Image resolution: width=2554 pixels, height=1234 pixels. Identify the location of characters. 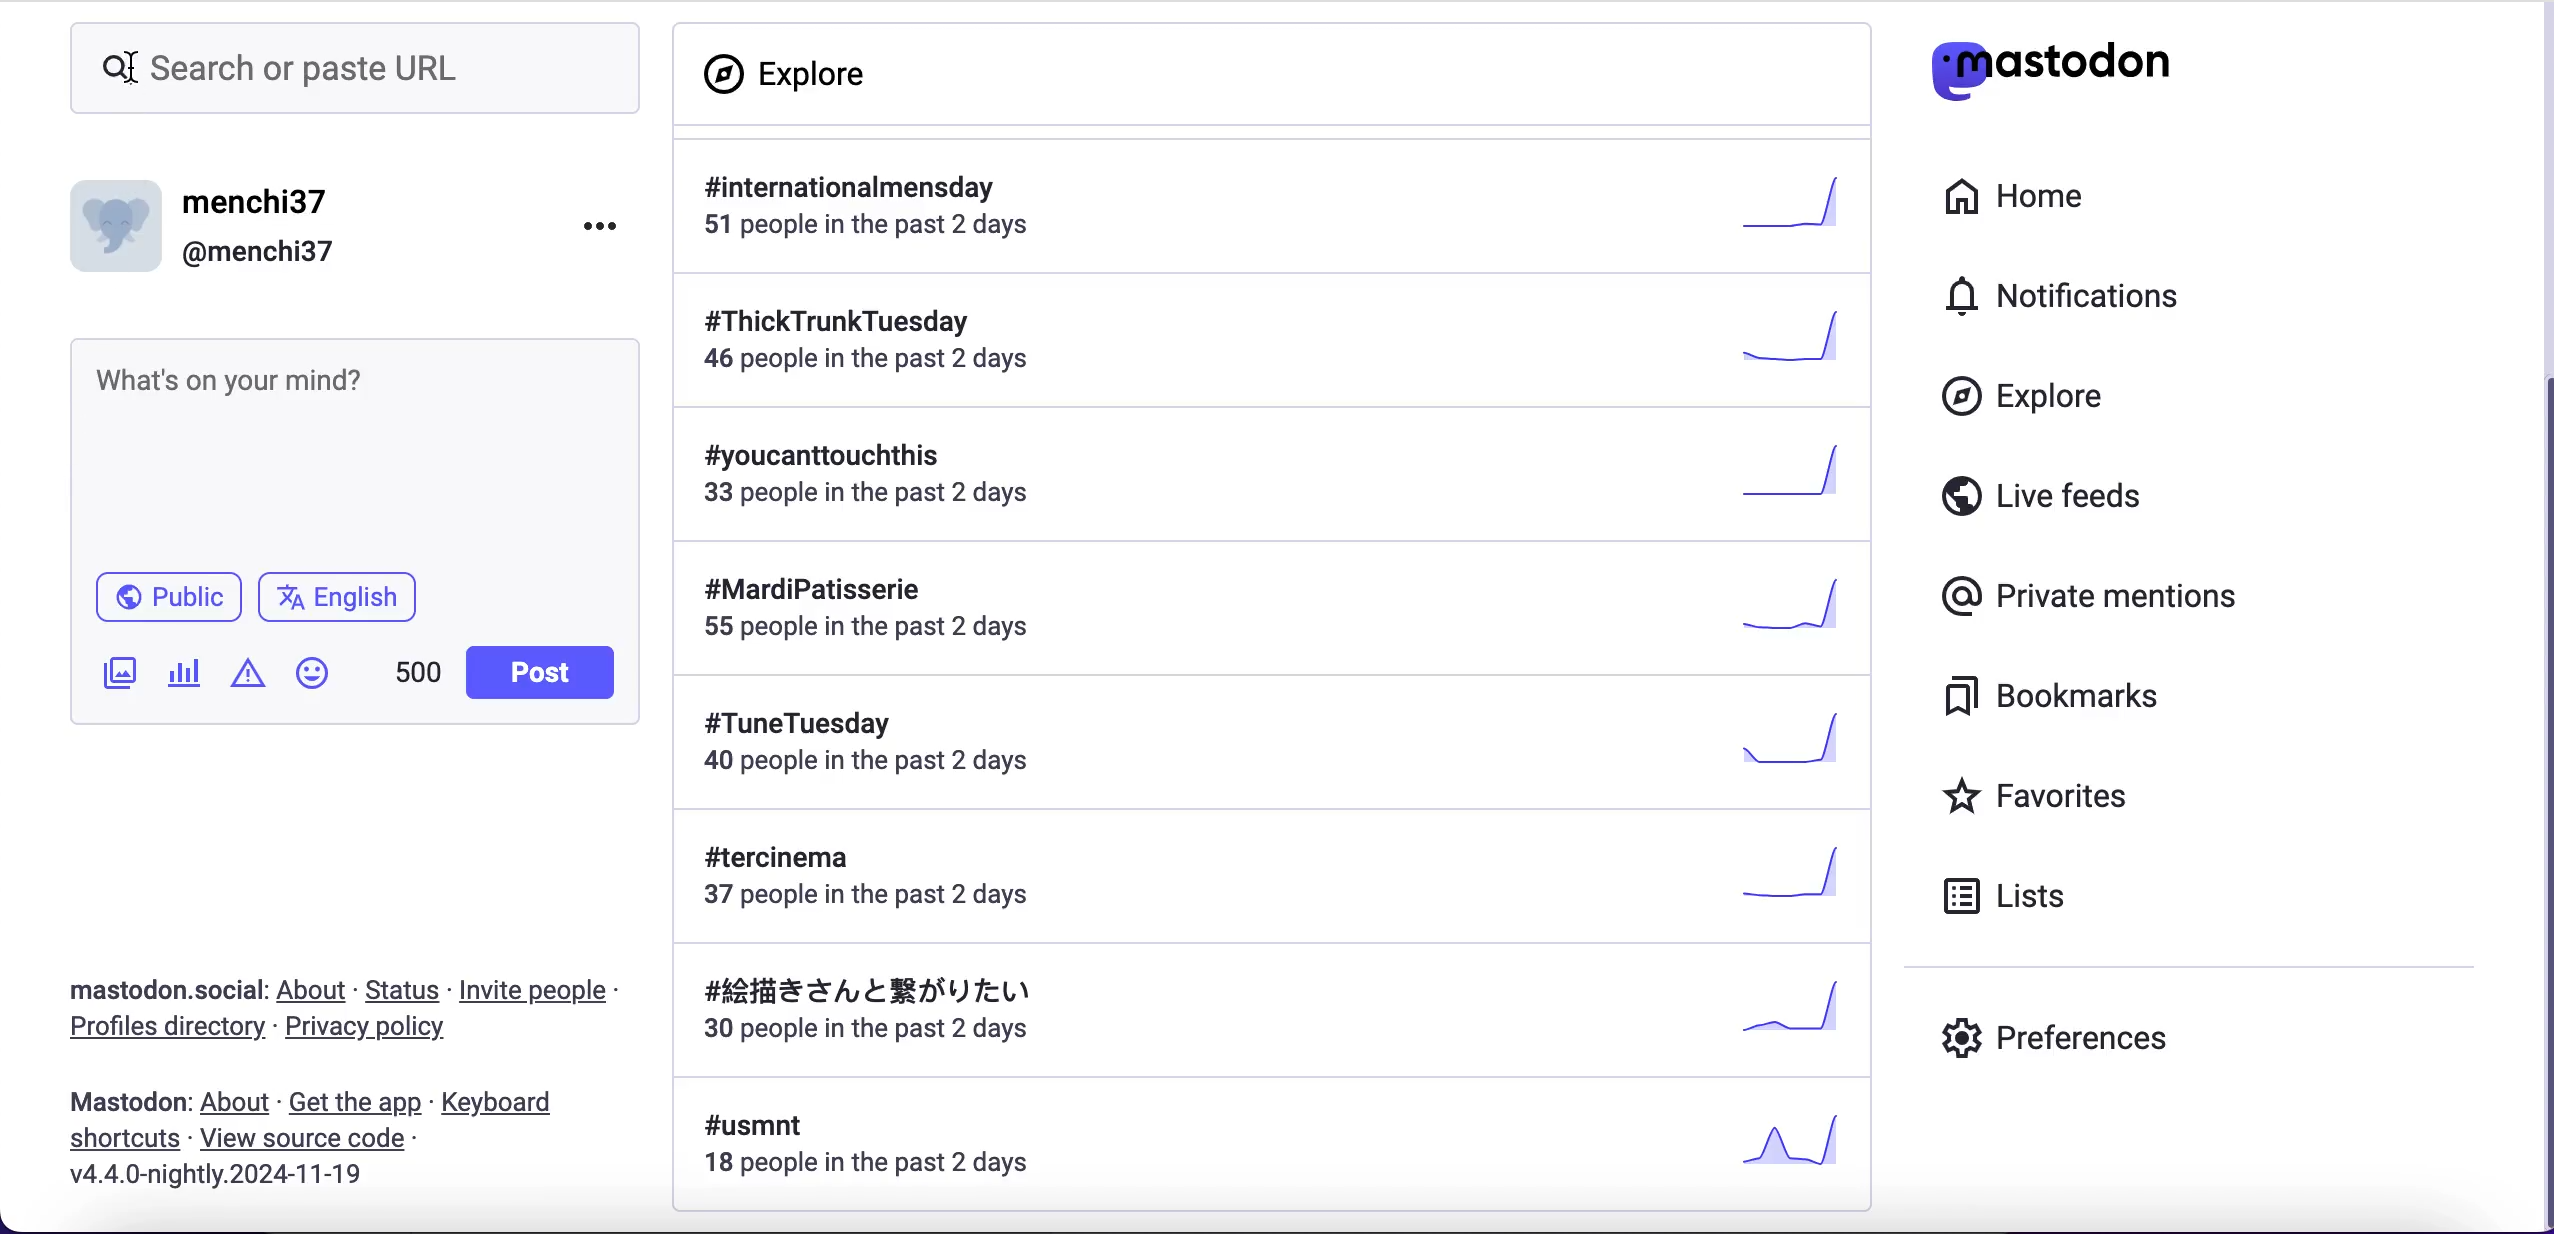
(418, 675).